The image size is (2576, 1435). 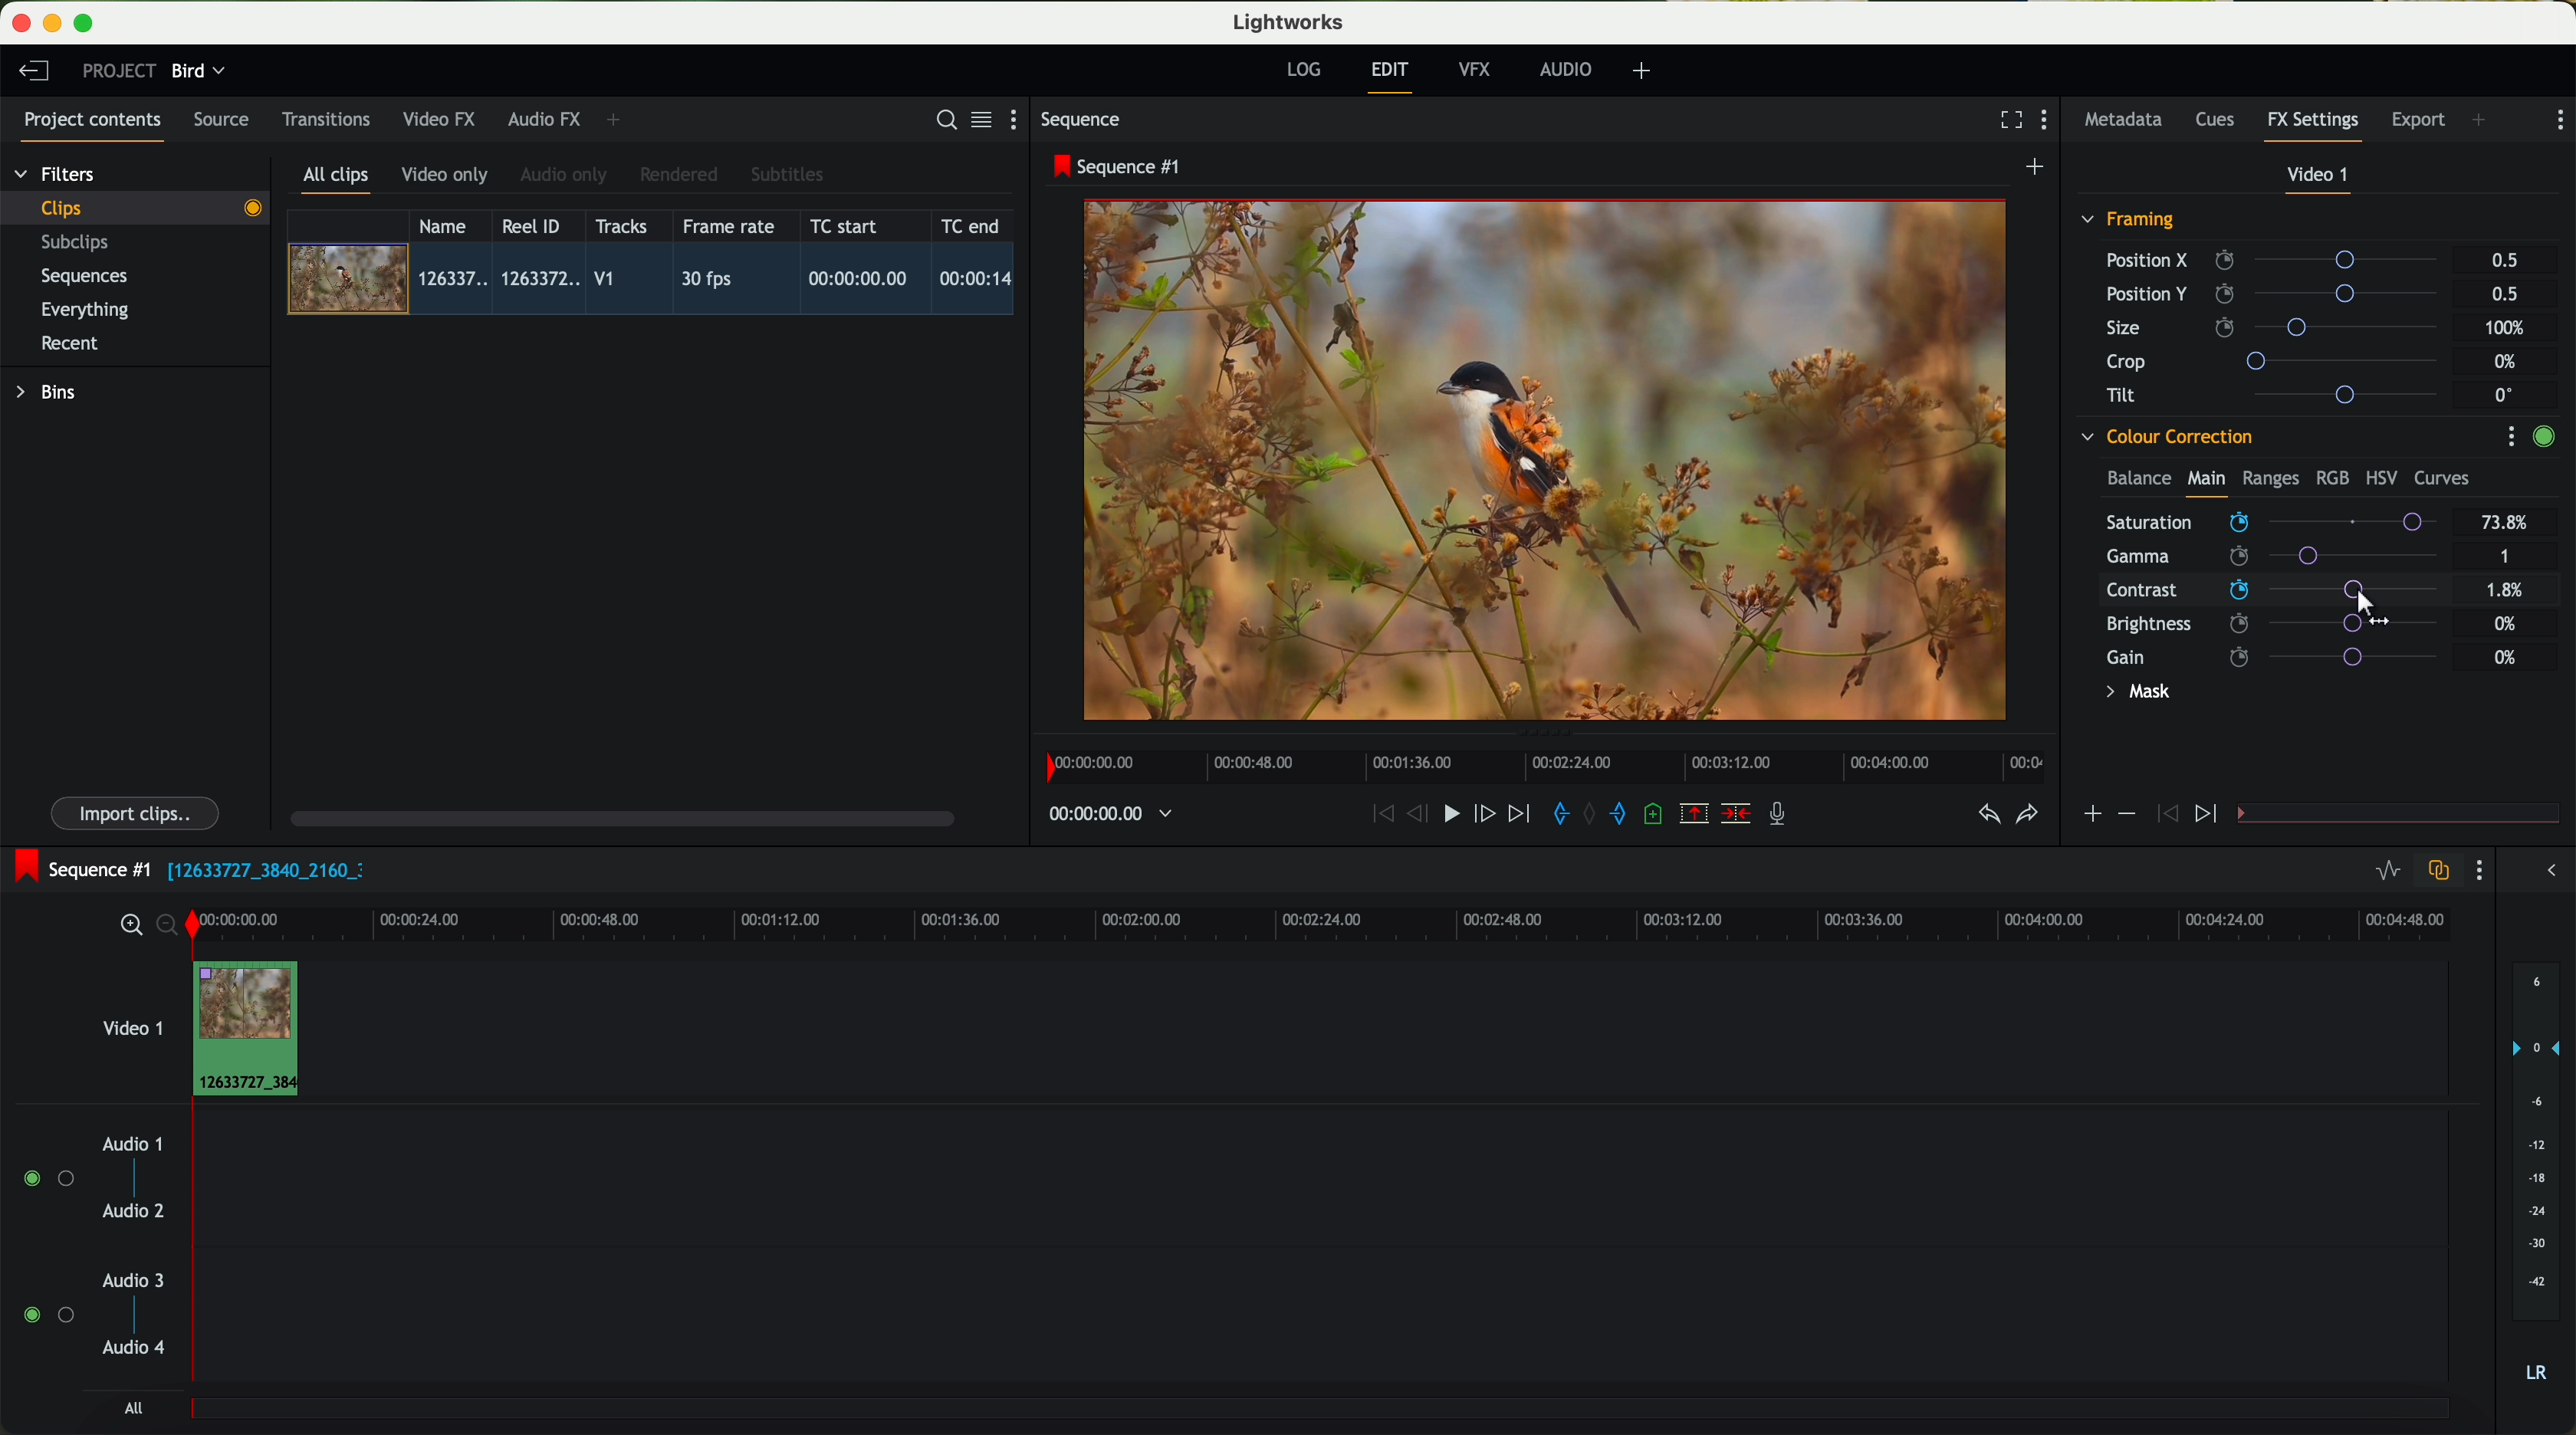 What do you see at coordinates (2331, 476) in the screenshot?
I see `RGB` at bounding box center [2331, 476].